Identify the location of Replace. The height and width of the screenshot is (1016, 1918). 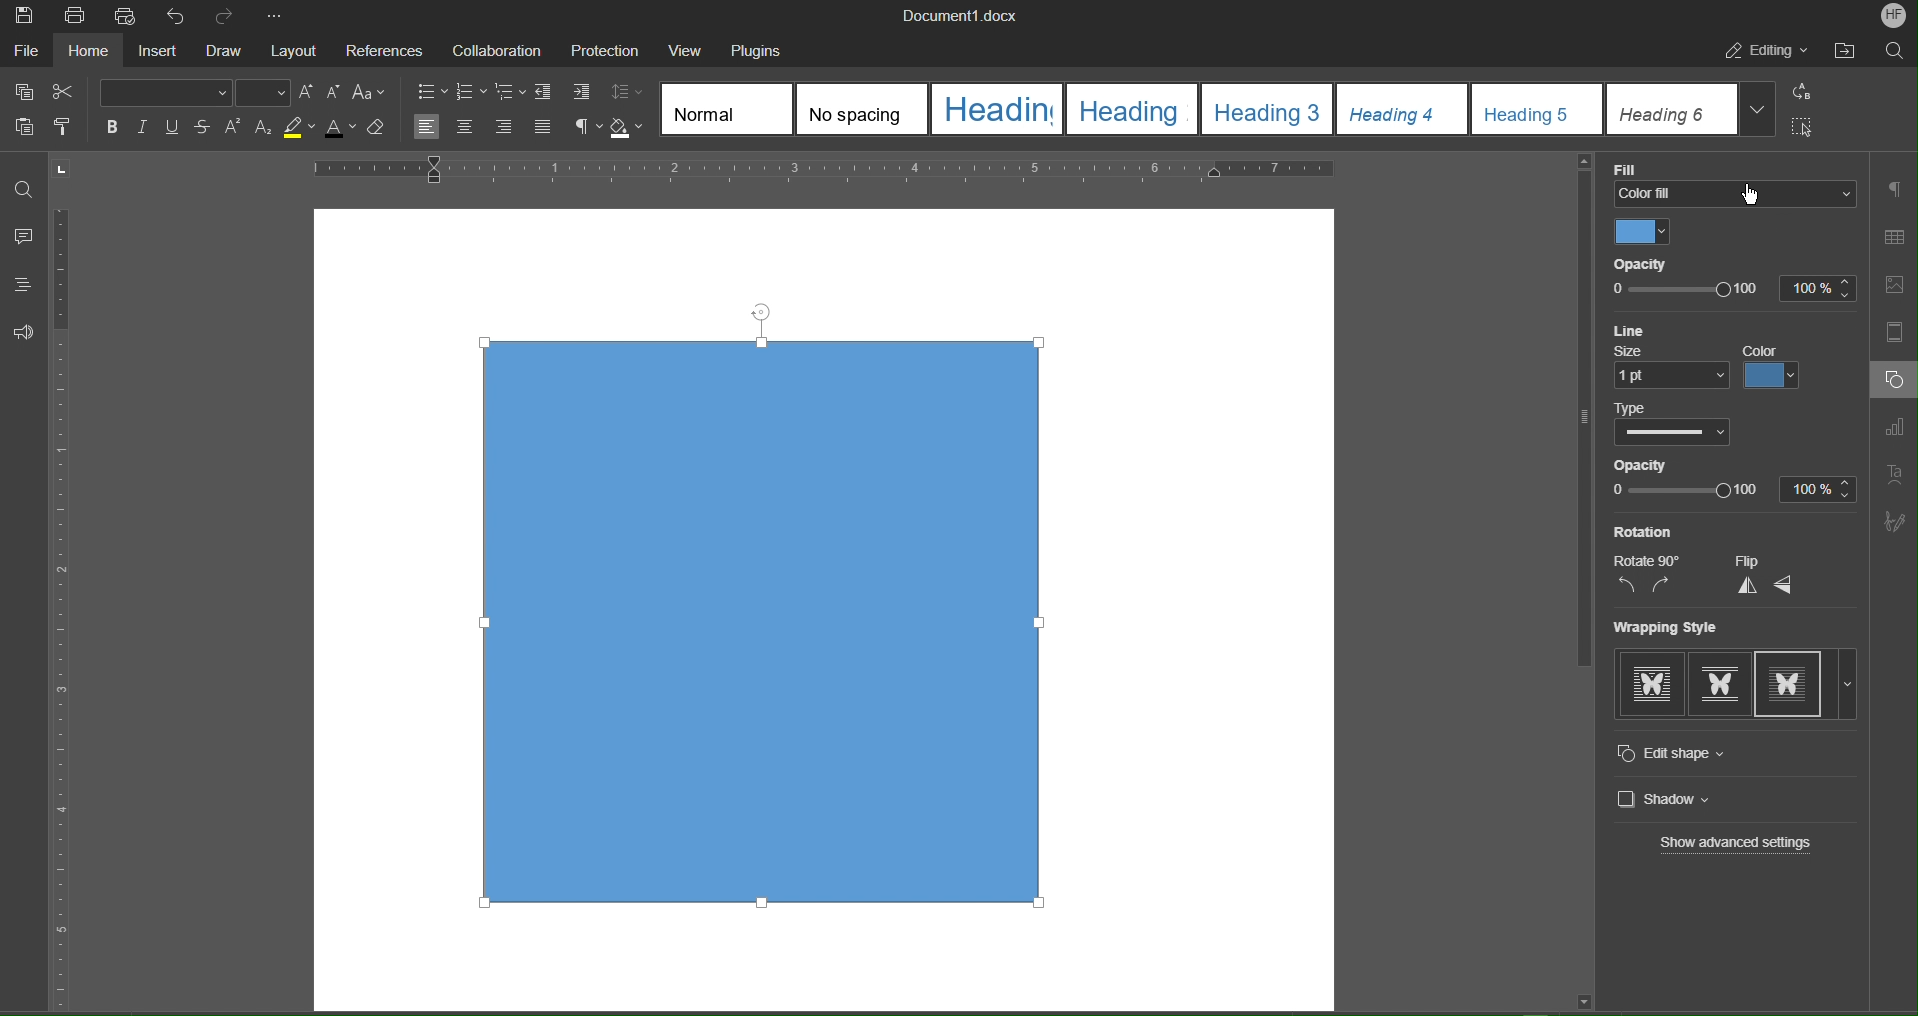
(1806, 93).